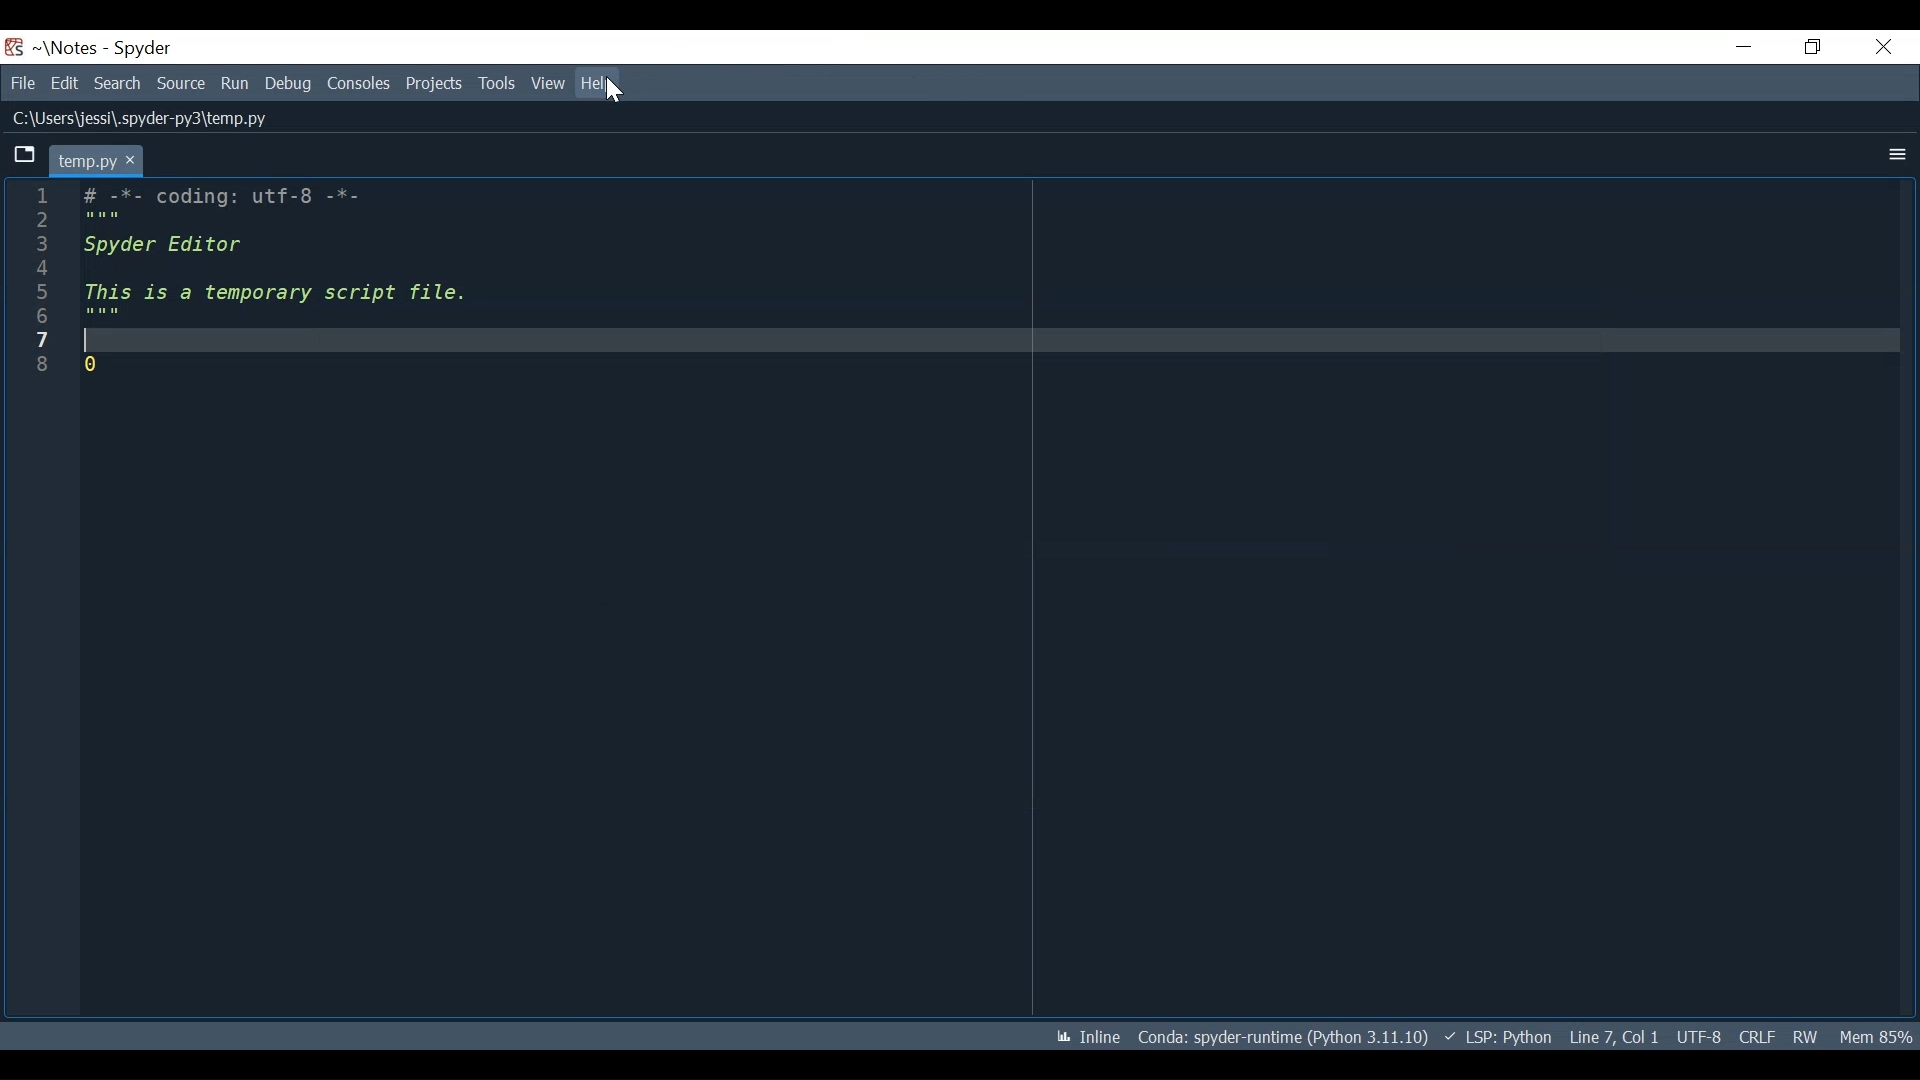 The image size is (1920, 1080). Describe the element at coordinates (96, 159) in the screenshot. I see `temp.py` at that location.